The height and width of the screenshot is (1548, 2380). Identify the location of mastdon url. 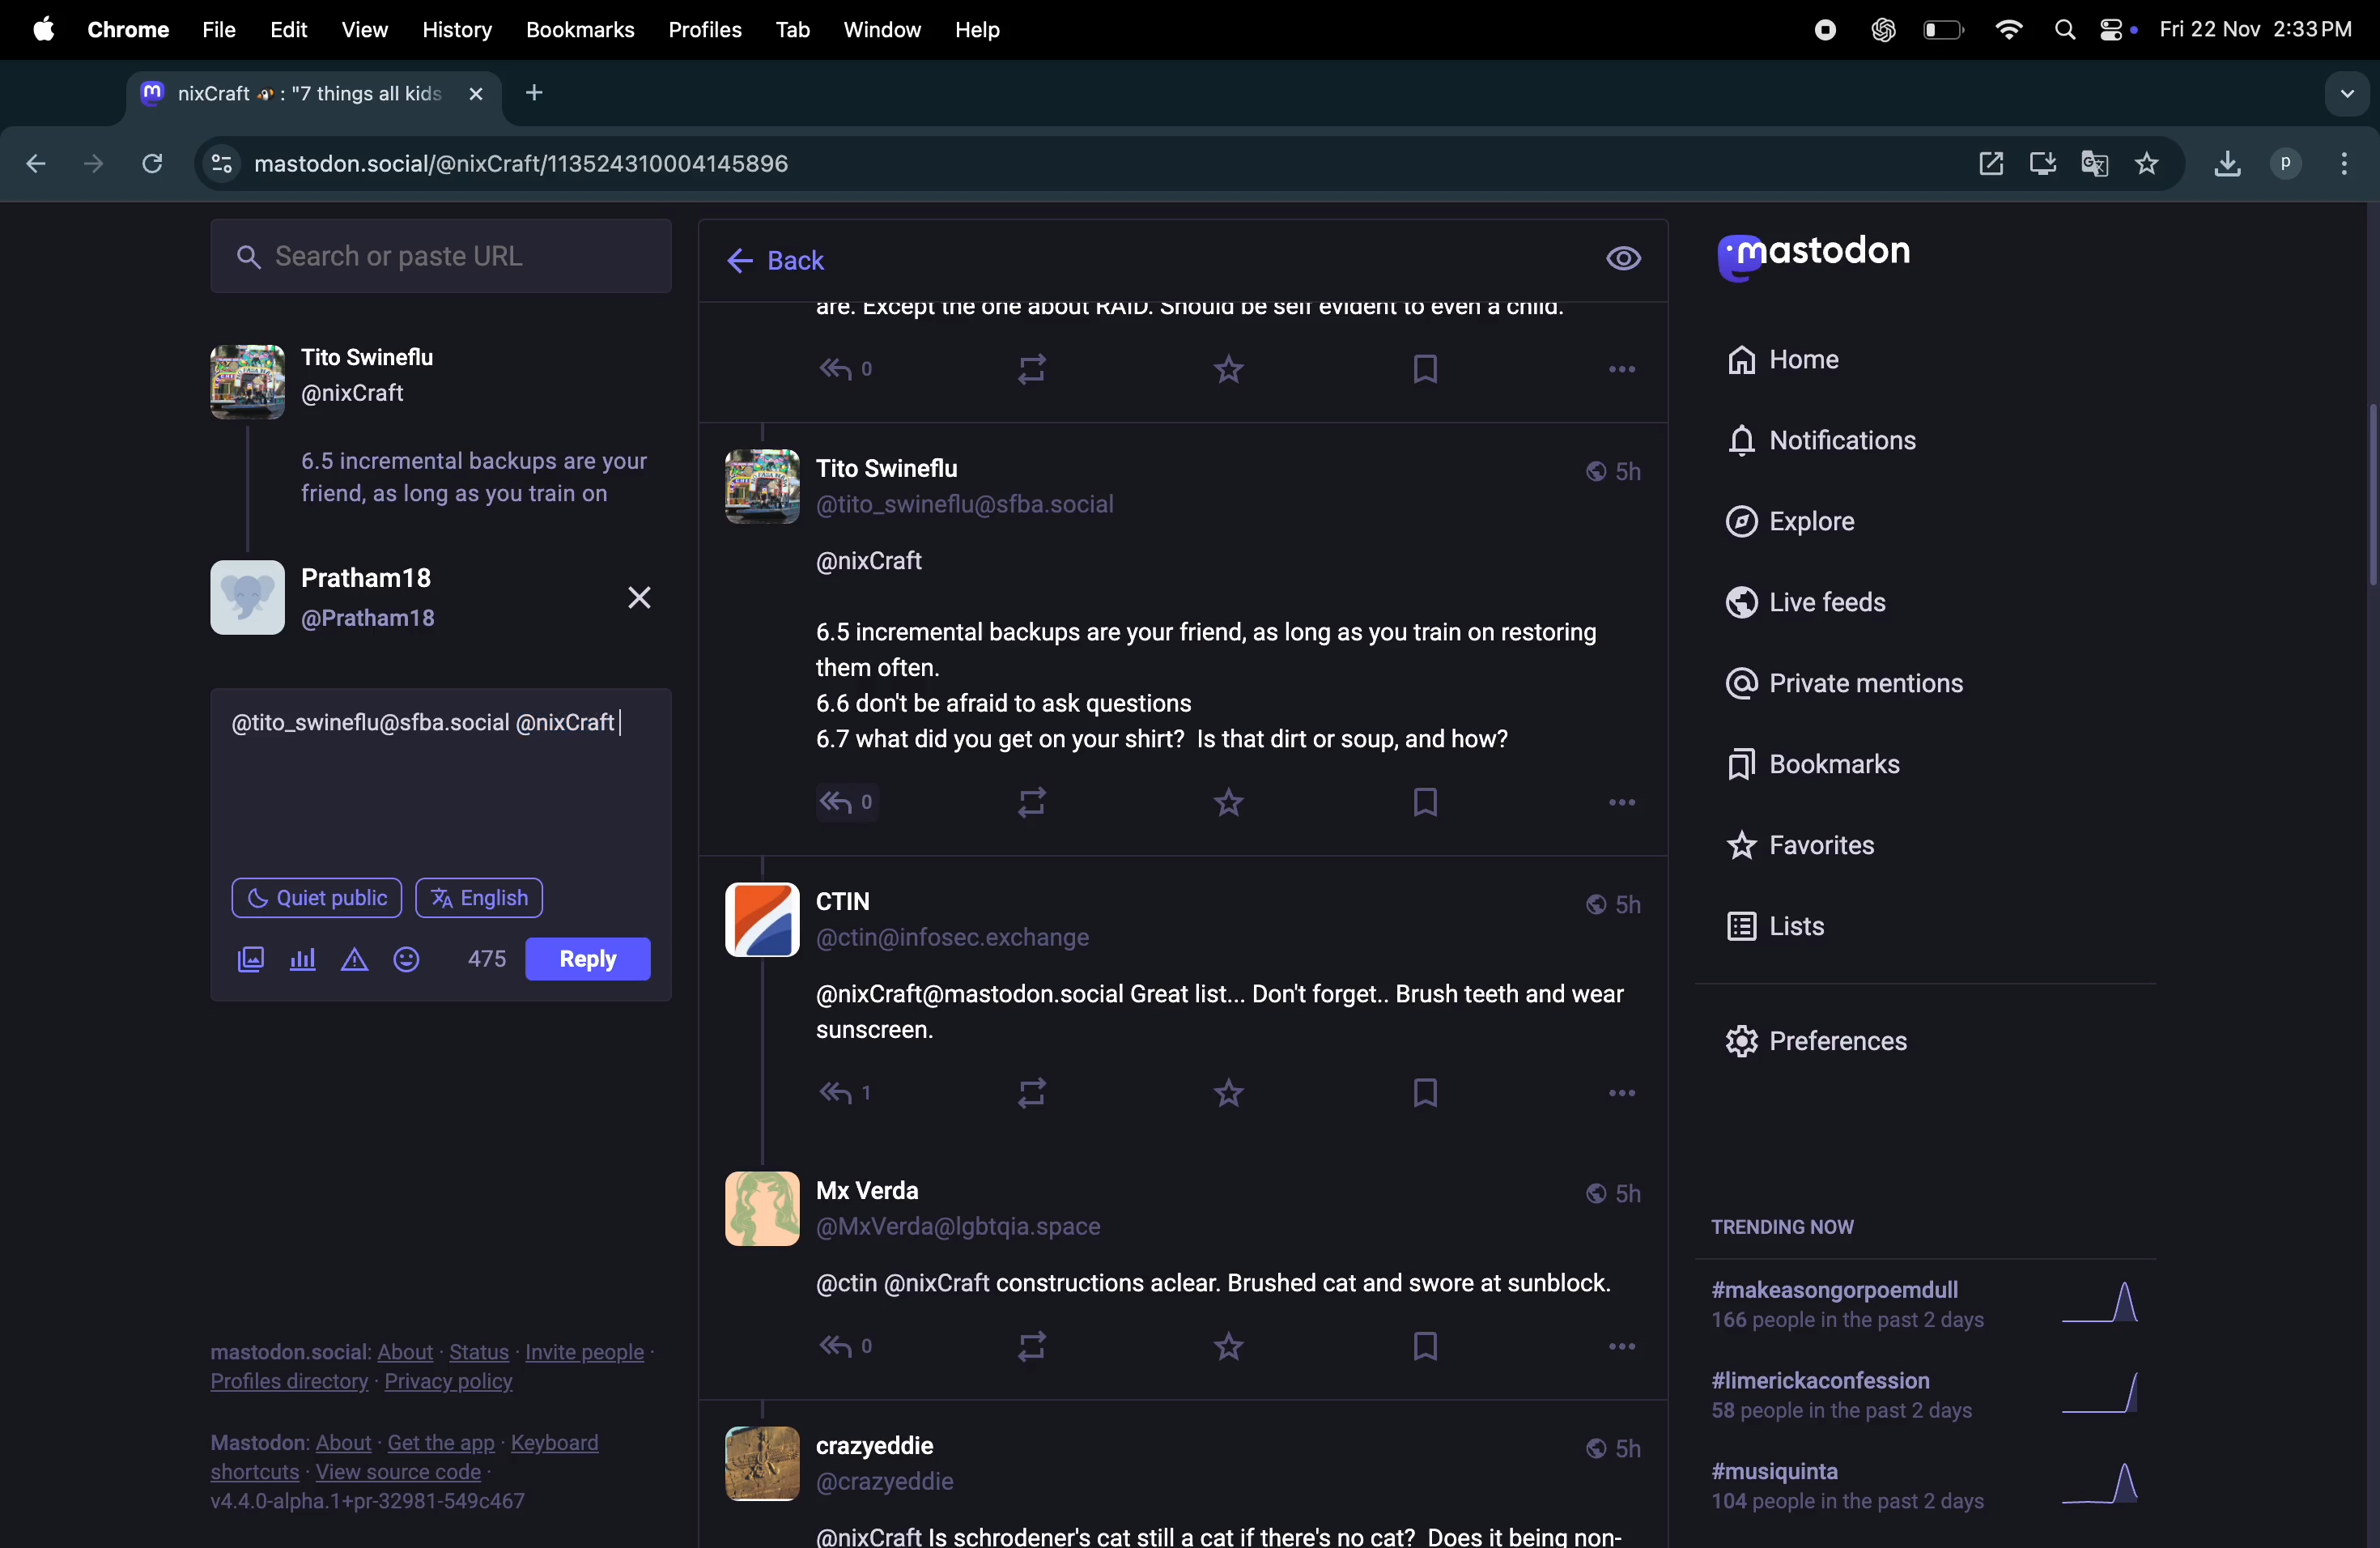
(564, 158).